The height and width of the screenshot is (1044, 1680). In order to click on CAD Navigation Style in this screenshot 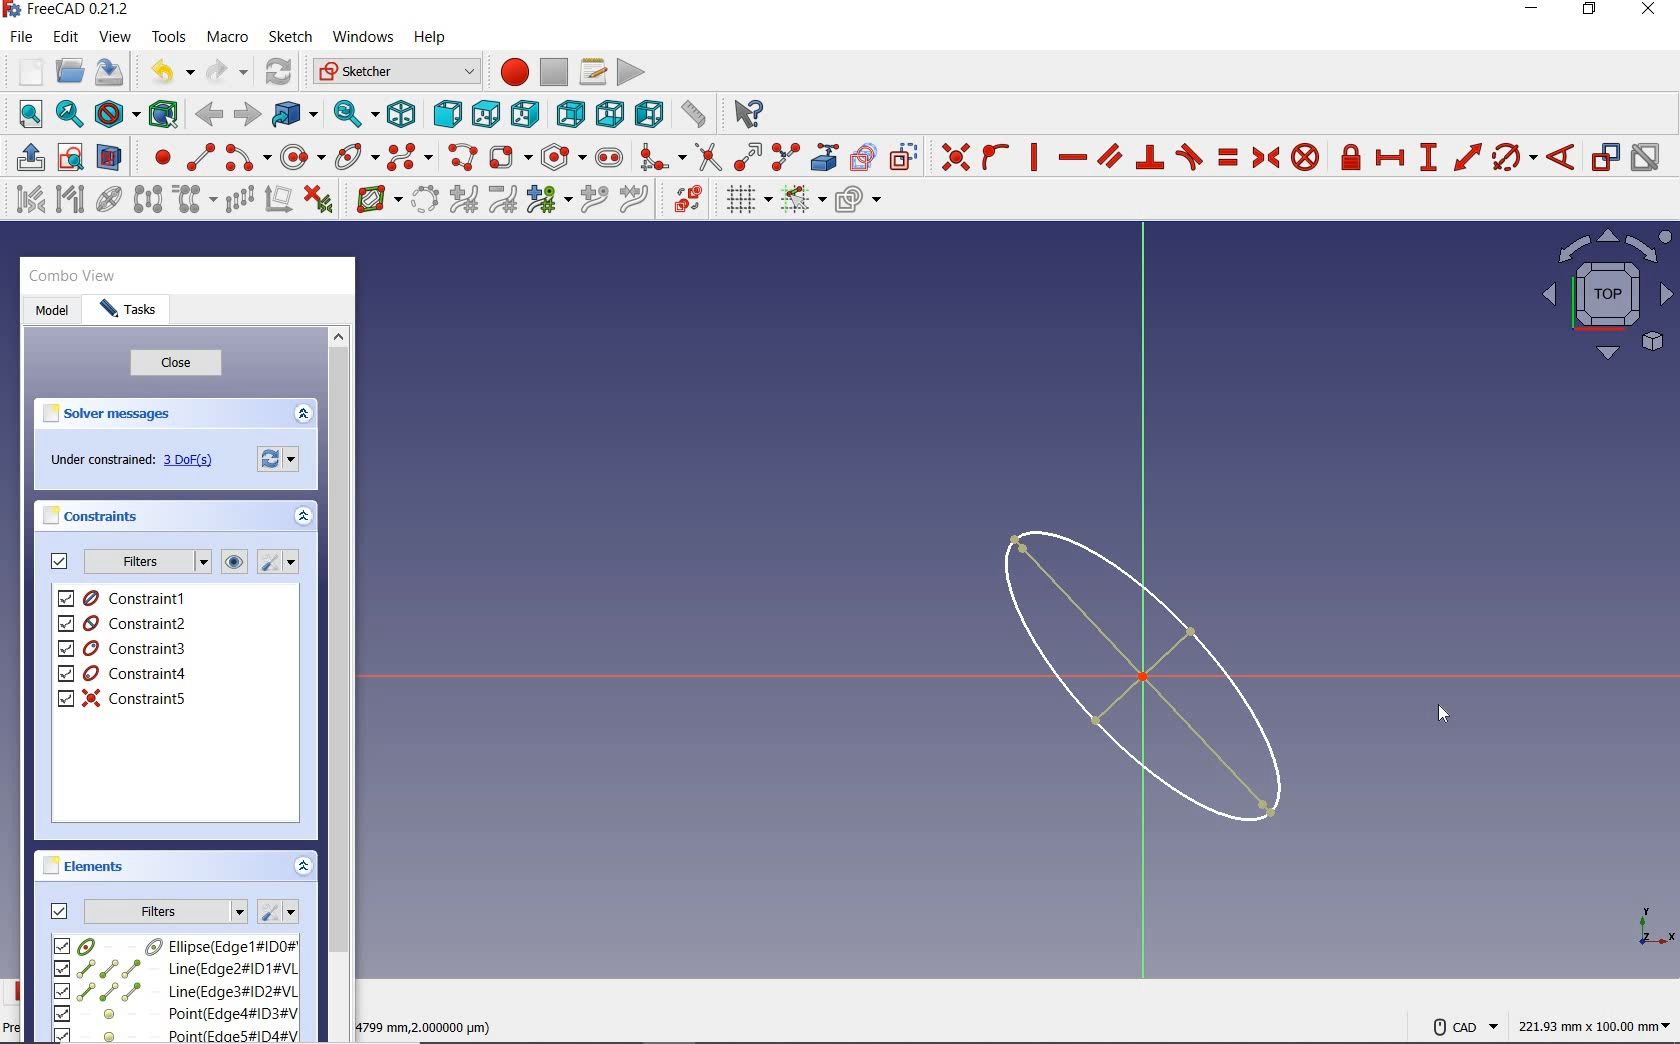, I will do `click(1460, 1024)`.